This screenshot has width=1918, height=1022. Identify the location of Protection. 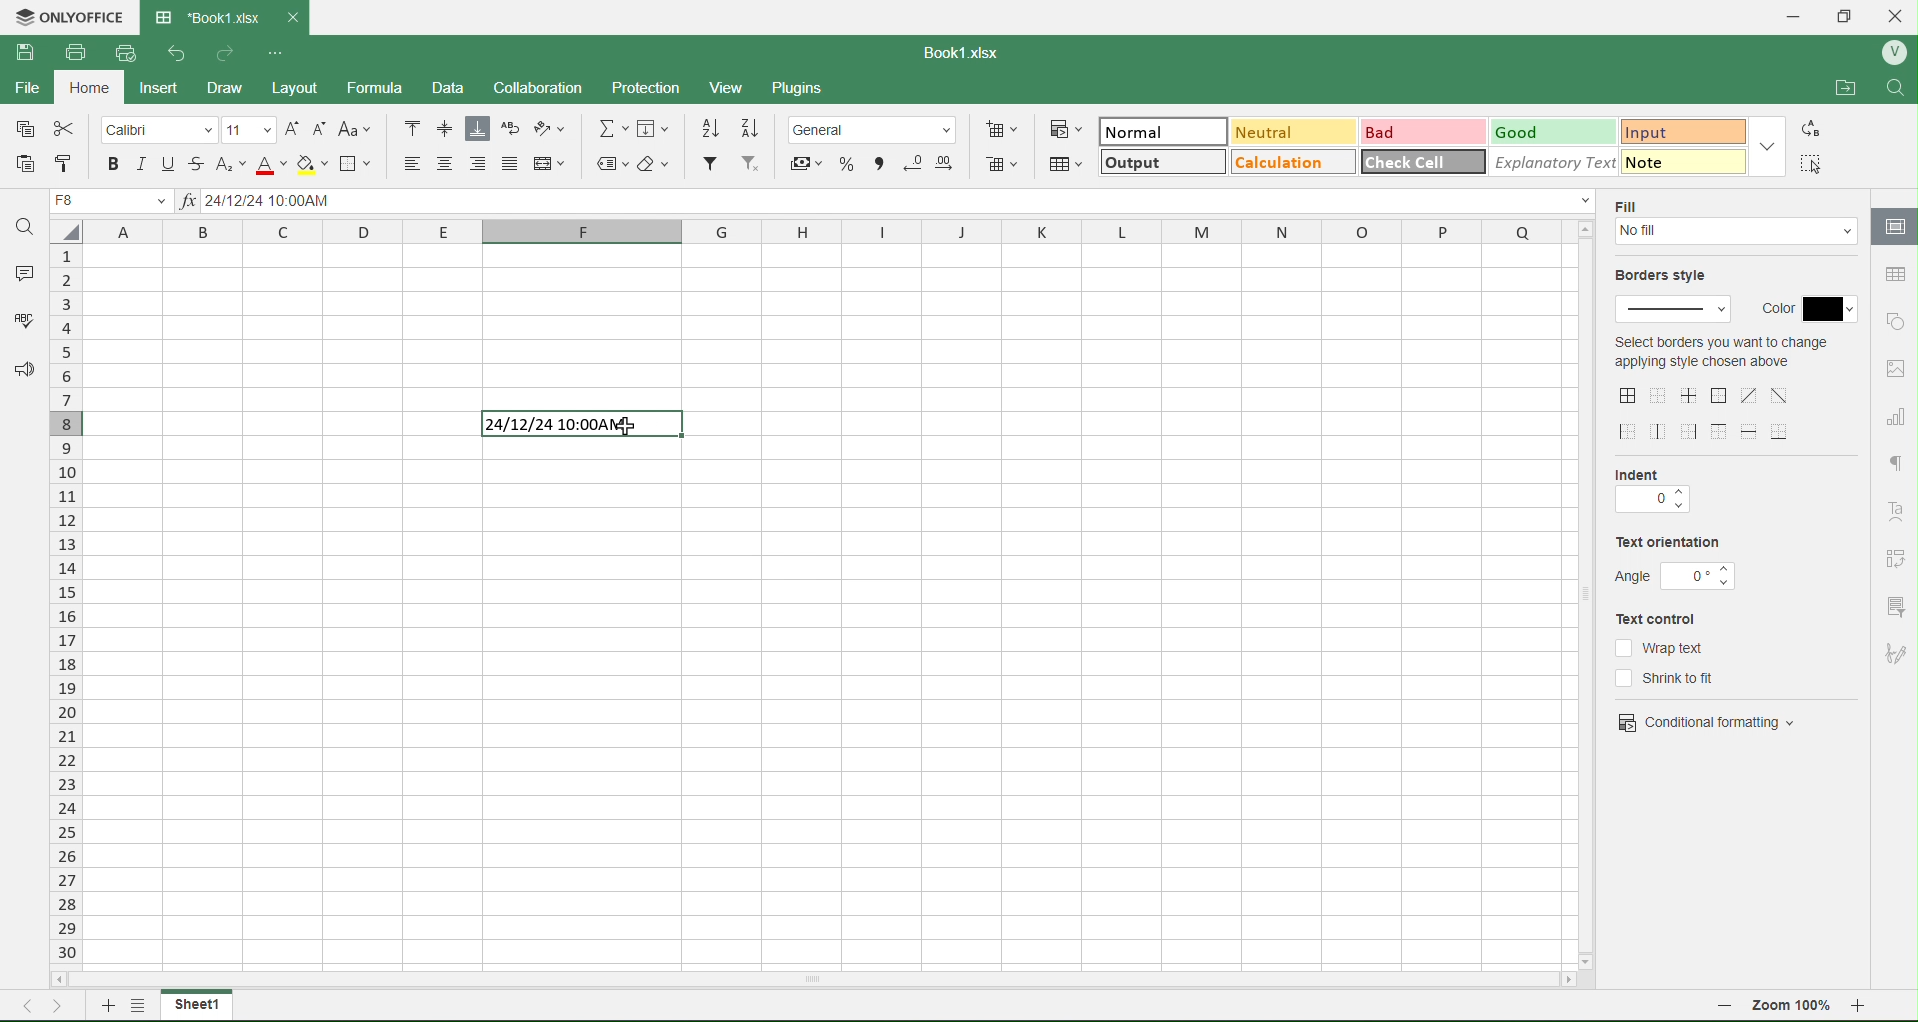
(660, 85).